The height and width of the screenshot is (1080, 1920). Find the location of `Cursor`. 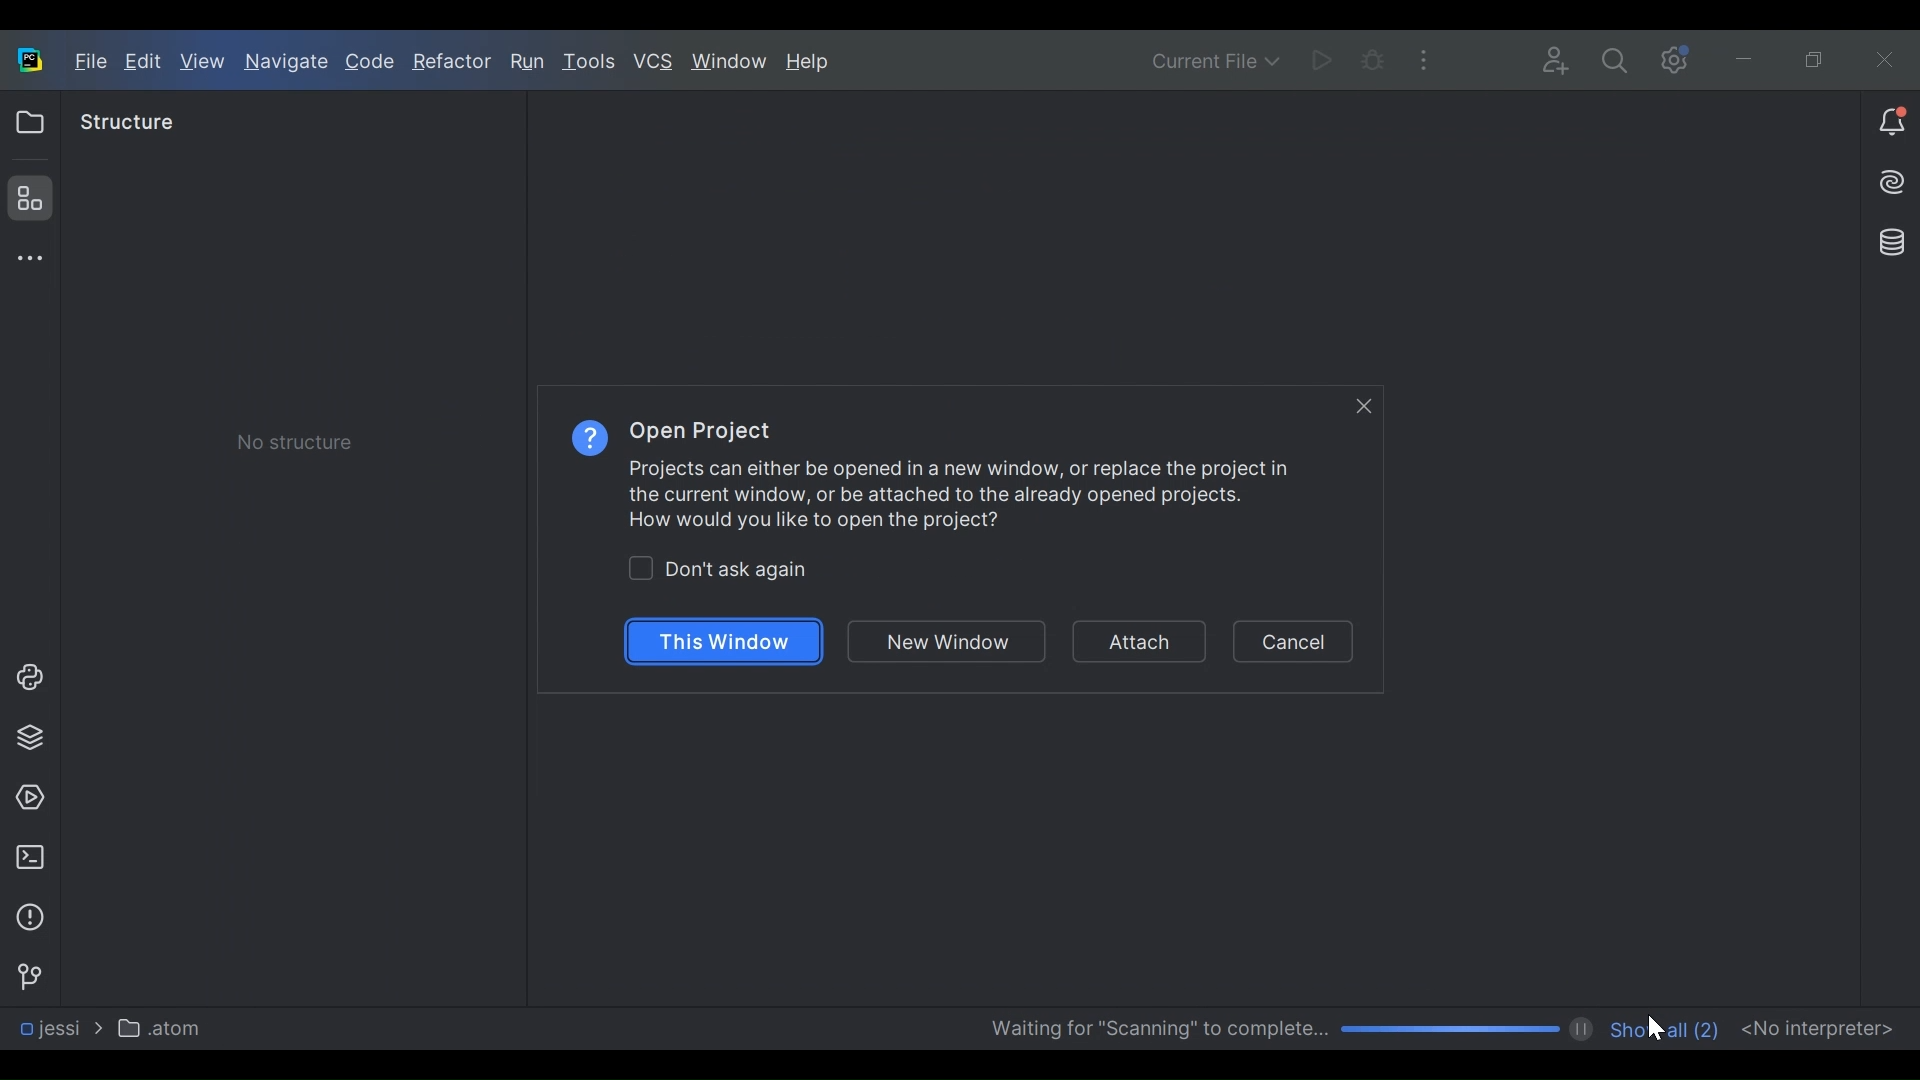

Cursor is located at coordinates (1656, 1028).